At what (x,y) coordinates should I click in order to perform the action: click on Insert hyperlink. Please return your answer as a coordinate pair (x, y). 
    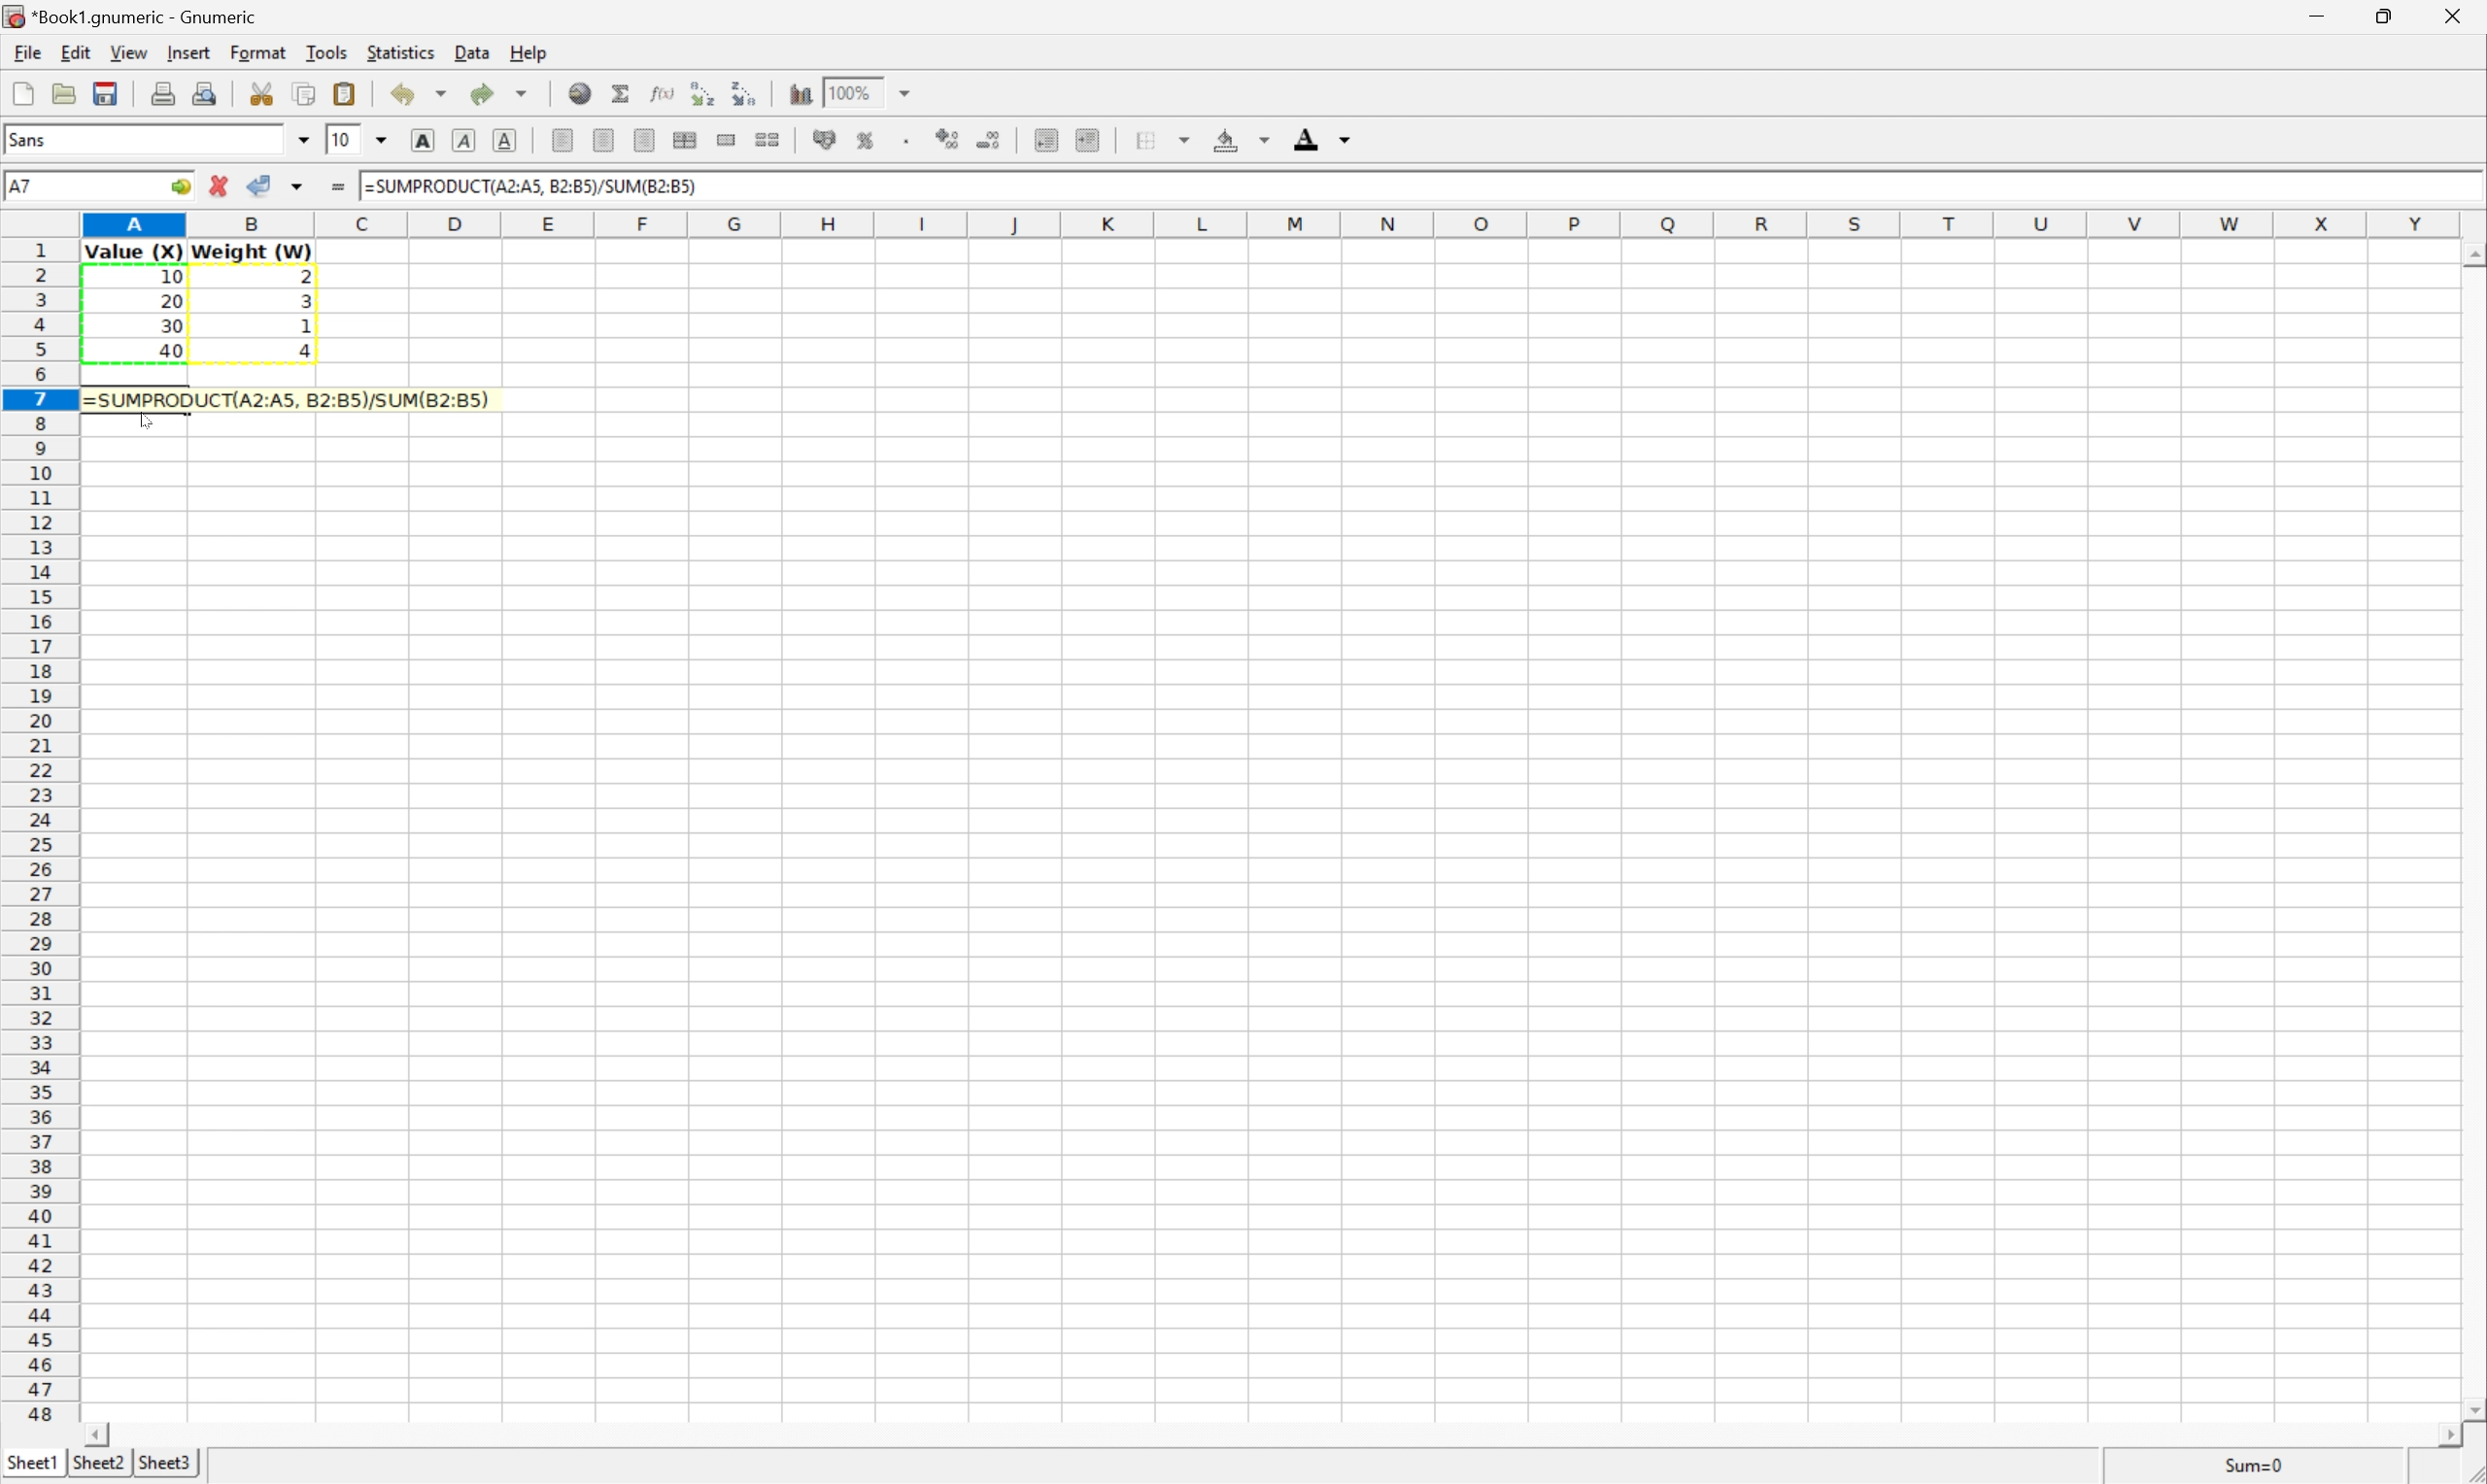
    Looking at the image, I should click on (583, 92).